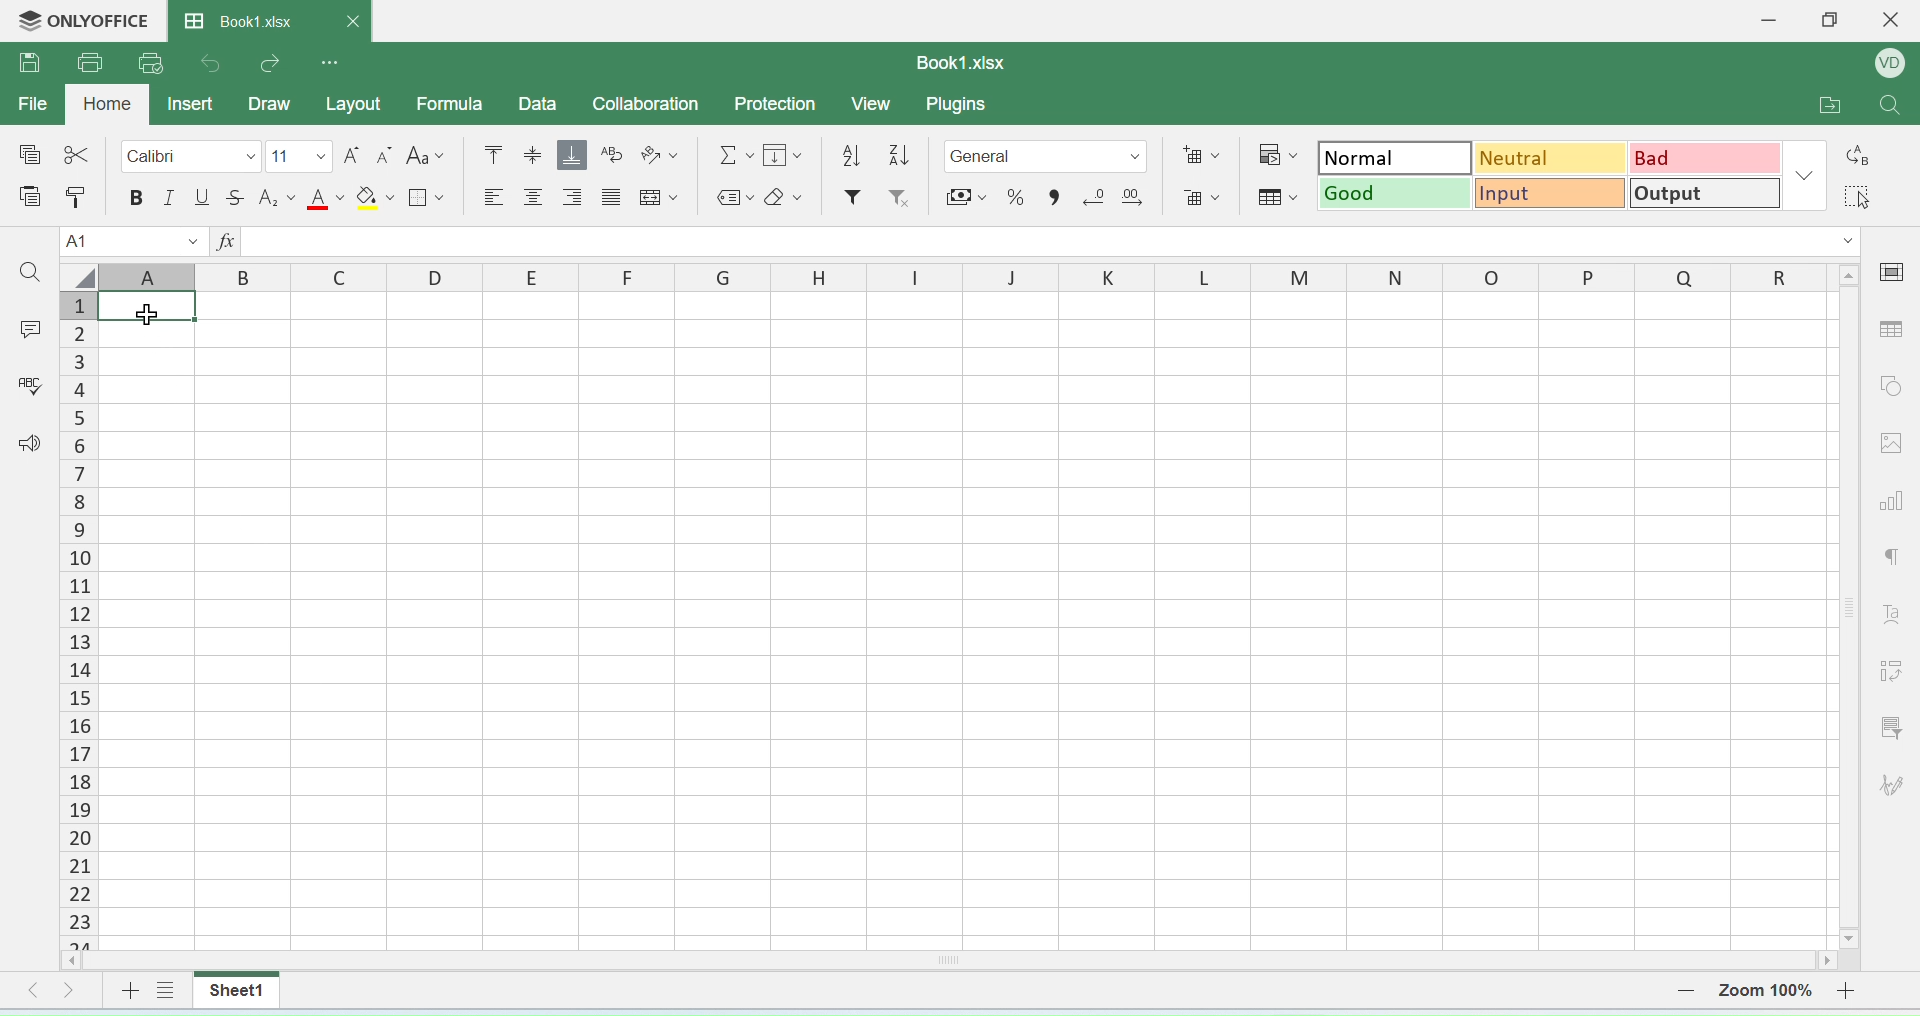 This screenshot has width=1920, height=1016. I want to click on border, so click(427, 199).